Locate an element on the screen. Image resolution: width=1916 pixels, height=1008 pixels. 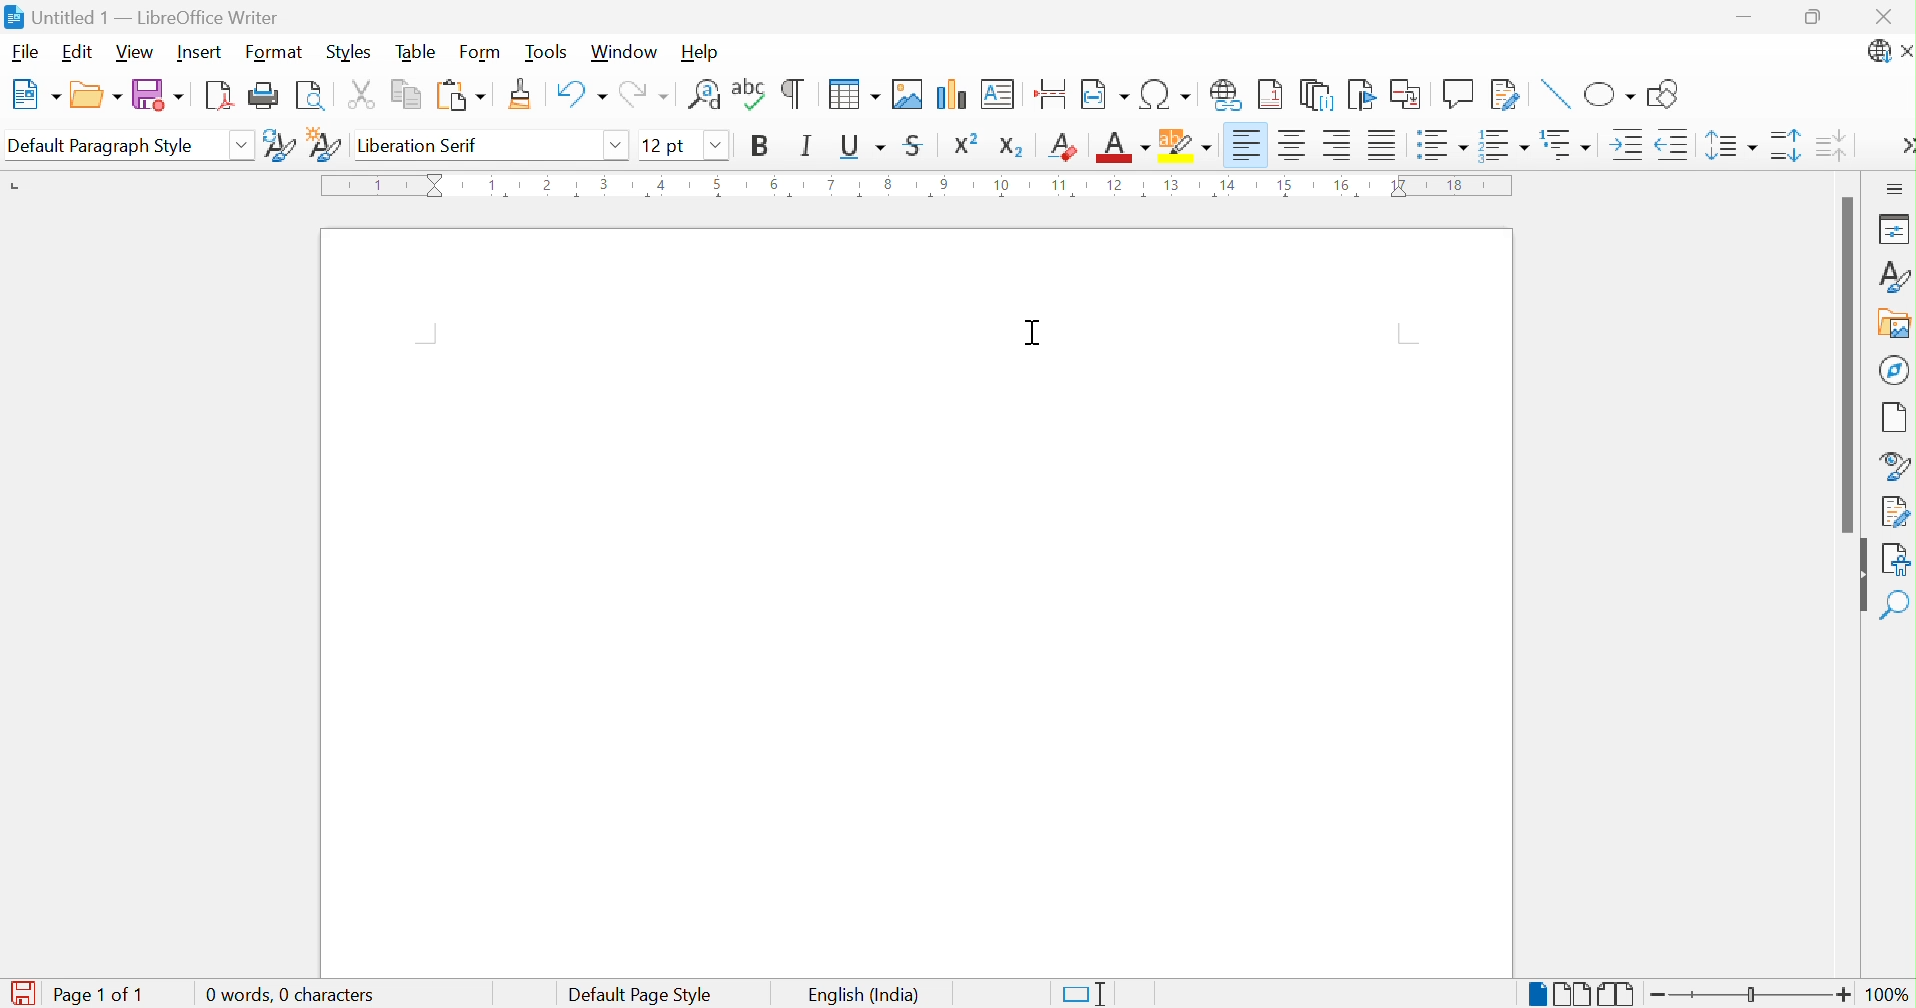
Drop down is located at coordinates (715, 145).